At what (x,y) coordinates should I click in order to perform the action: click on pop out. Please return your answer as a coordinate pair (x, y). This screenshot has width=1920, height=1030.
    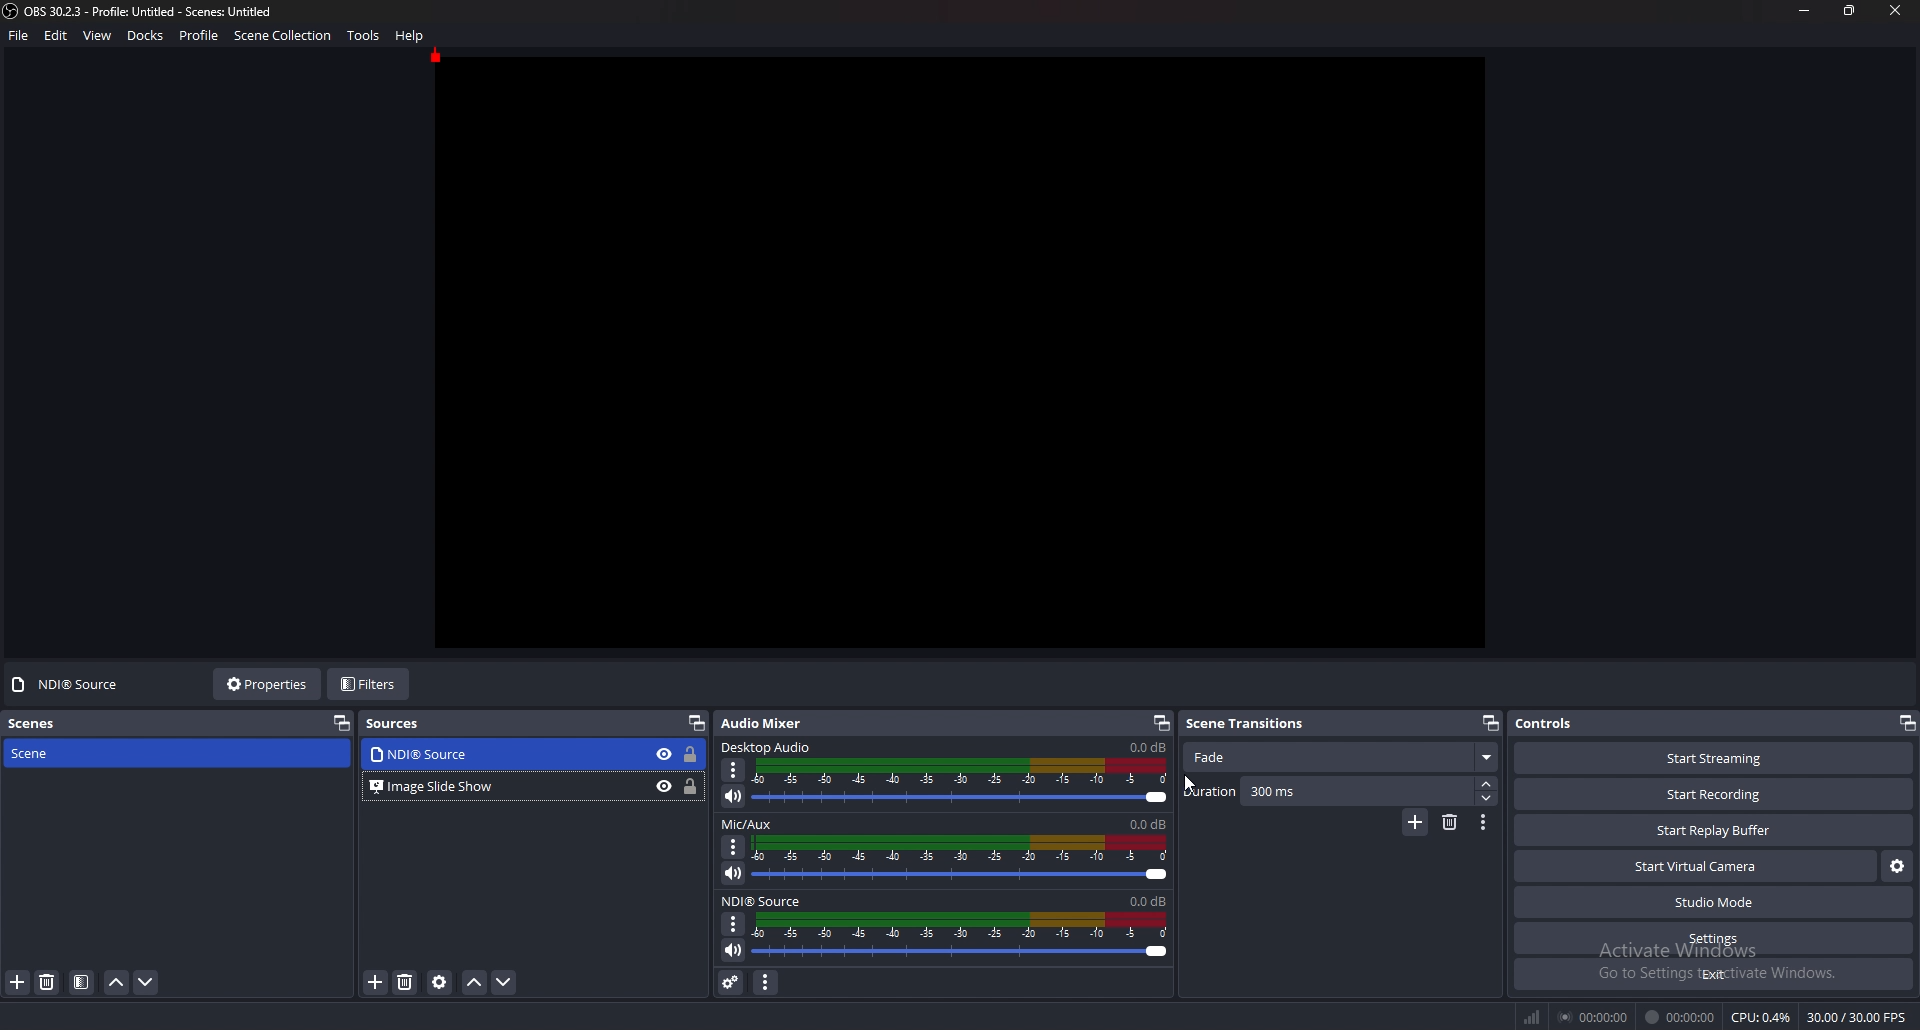
    Looking at the image, I should click on (340, 724).